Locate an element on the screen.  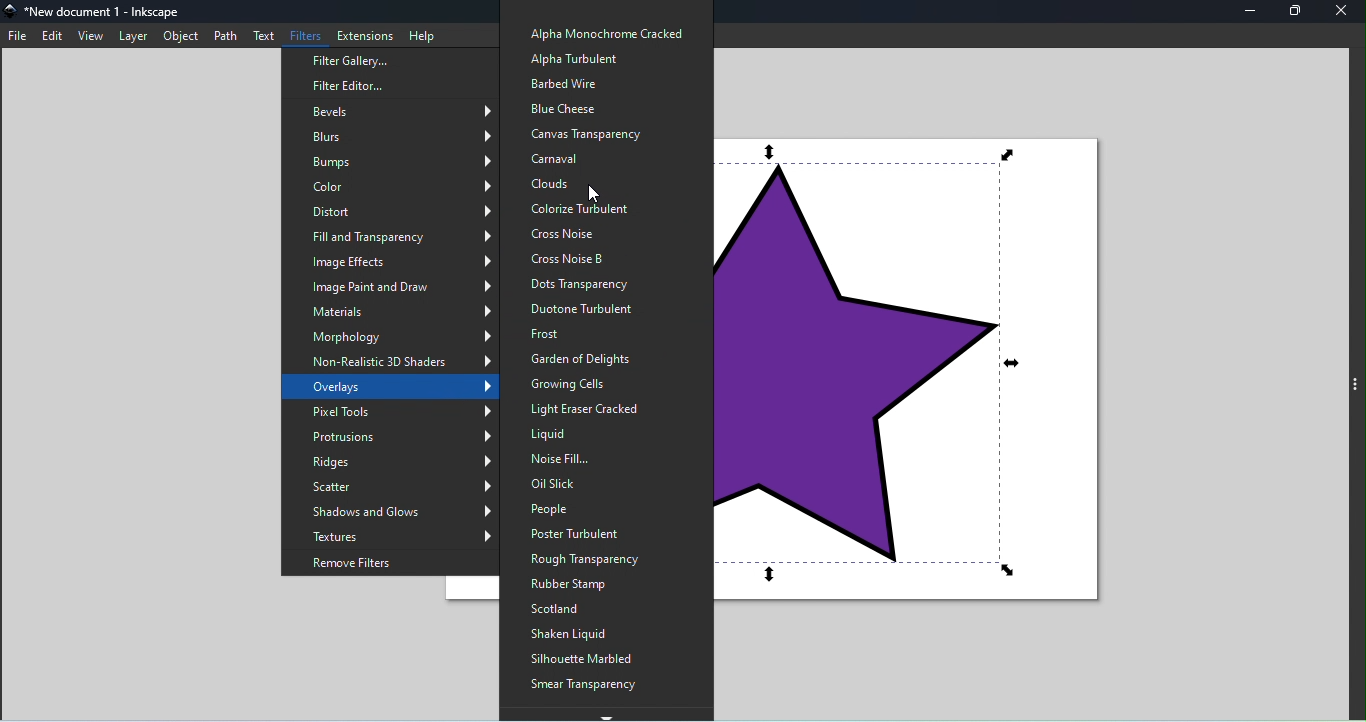
Image paint and draw is located at coordinates (401, 288).